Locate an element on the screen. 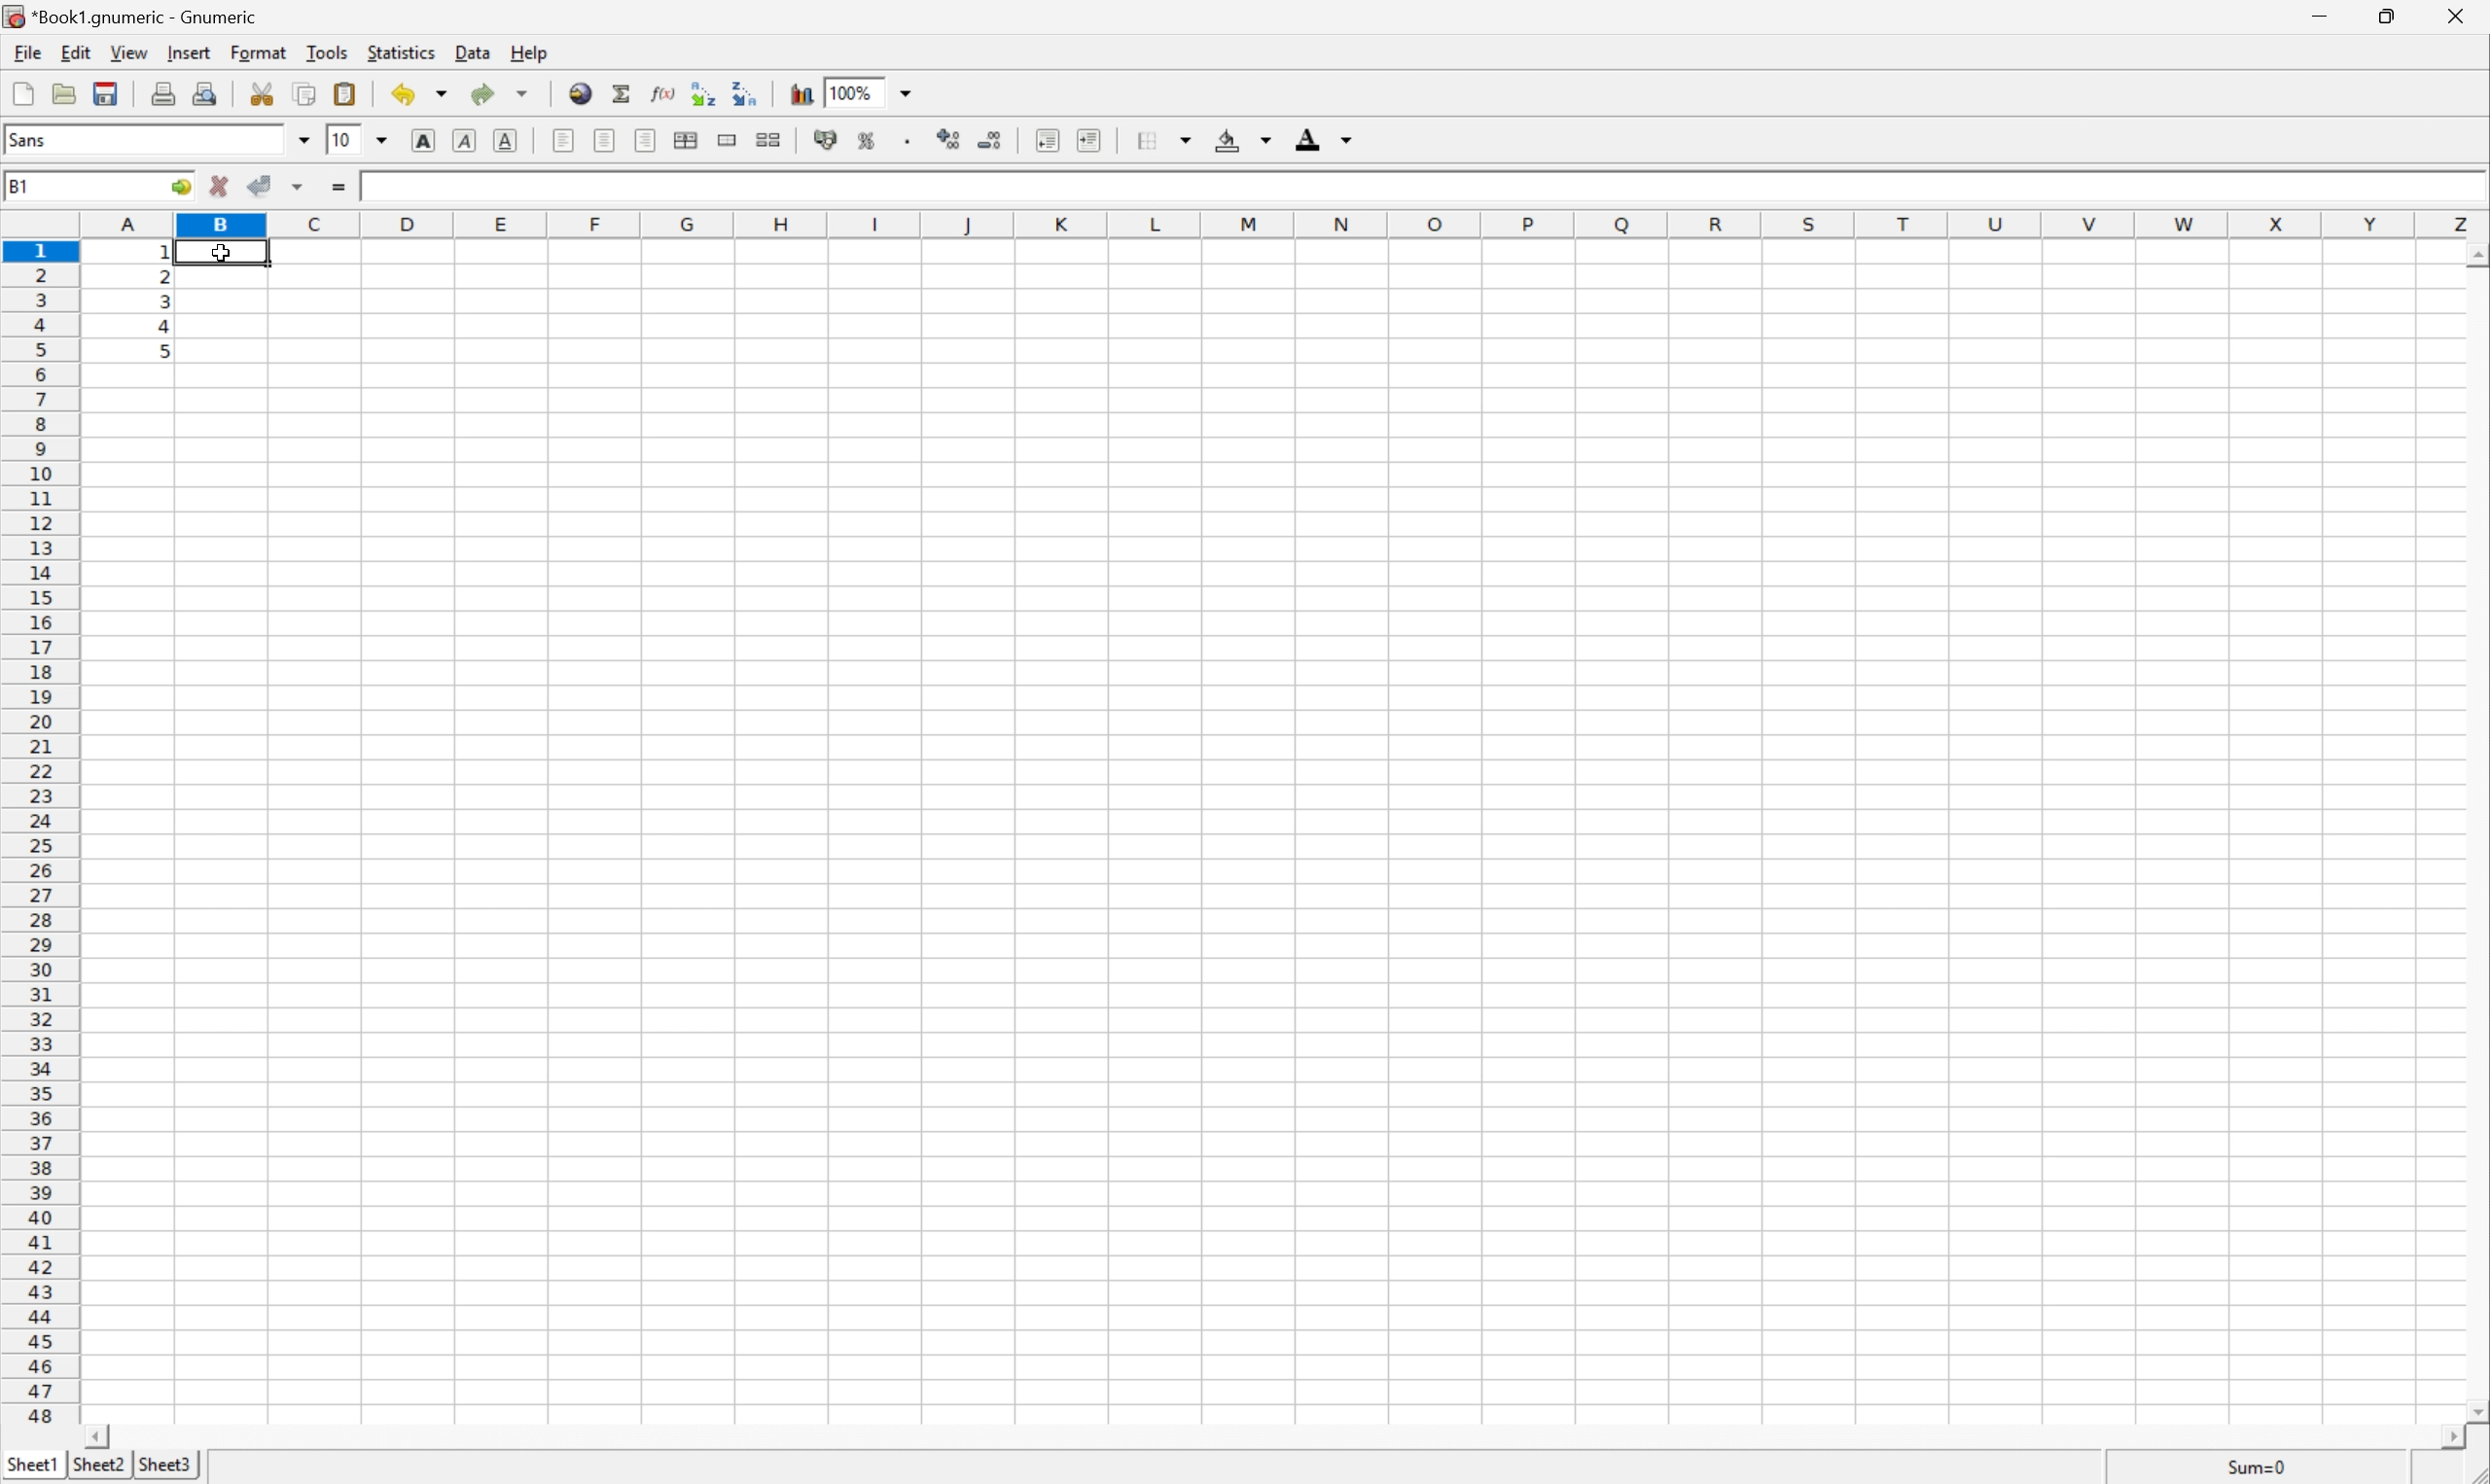  Open a file is located at coordinates (62, 93).